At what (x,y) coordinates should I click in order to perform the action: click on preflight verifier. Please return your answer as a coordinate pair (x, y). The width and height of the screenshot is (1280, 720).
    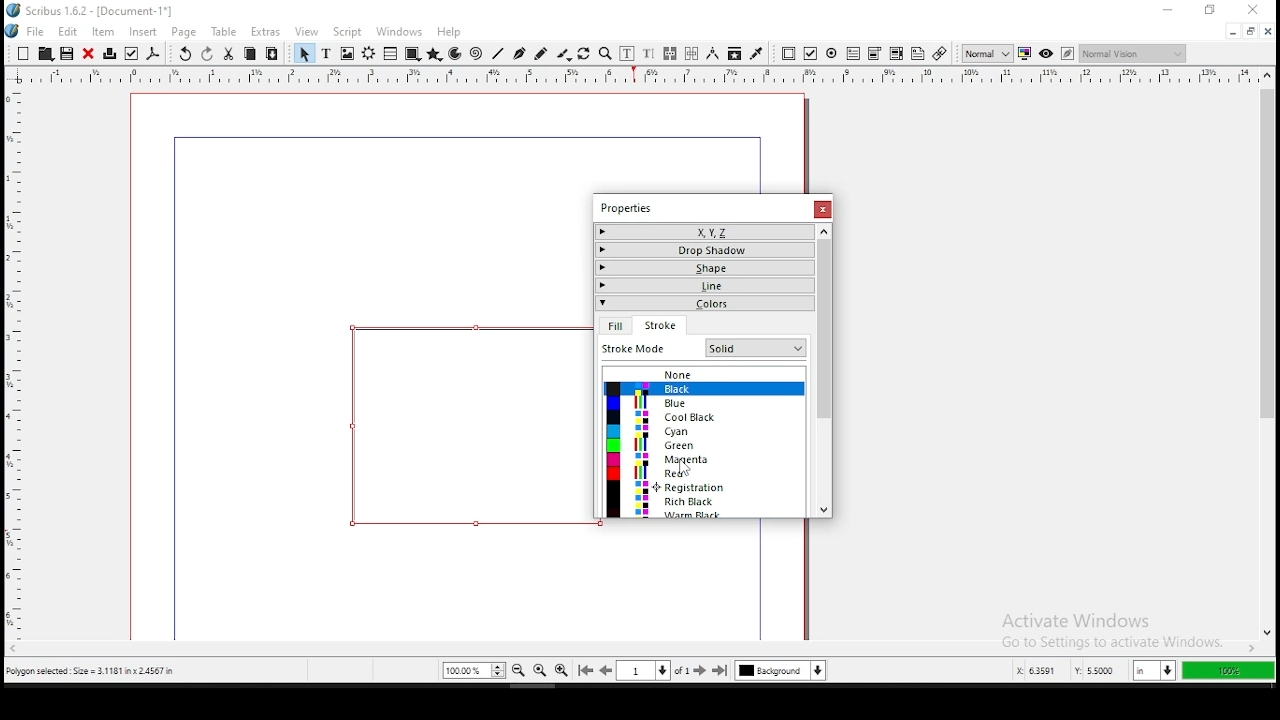
    Looking at the image, I should click on (130, 54).